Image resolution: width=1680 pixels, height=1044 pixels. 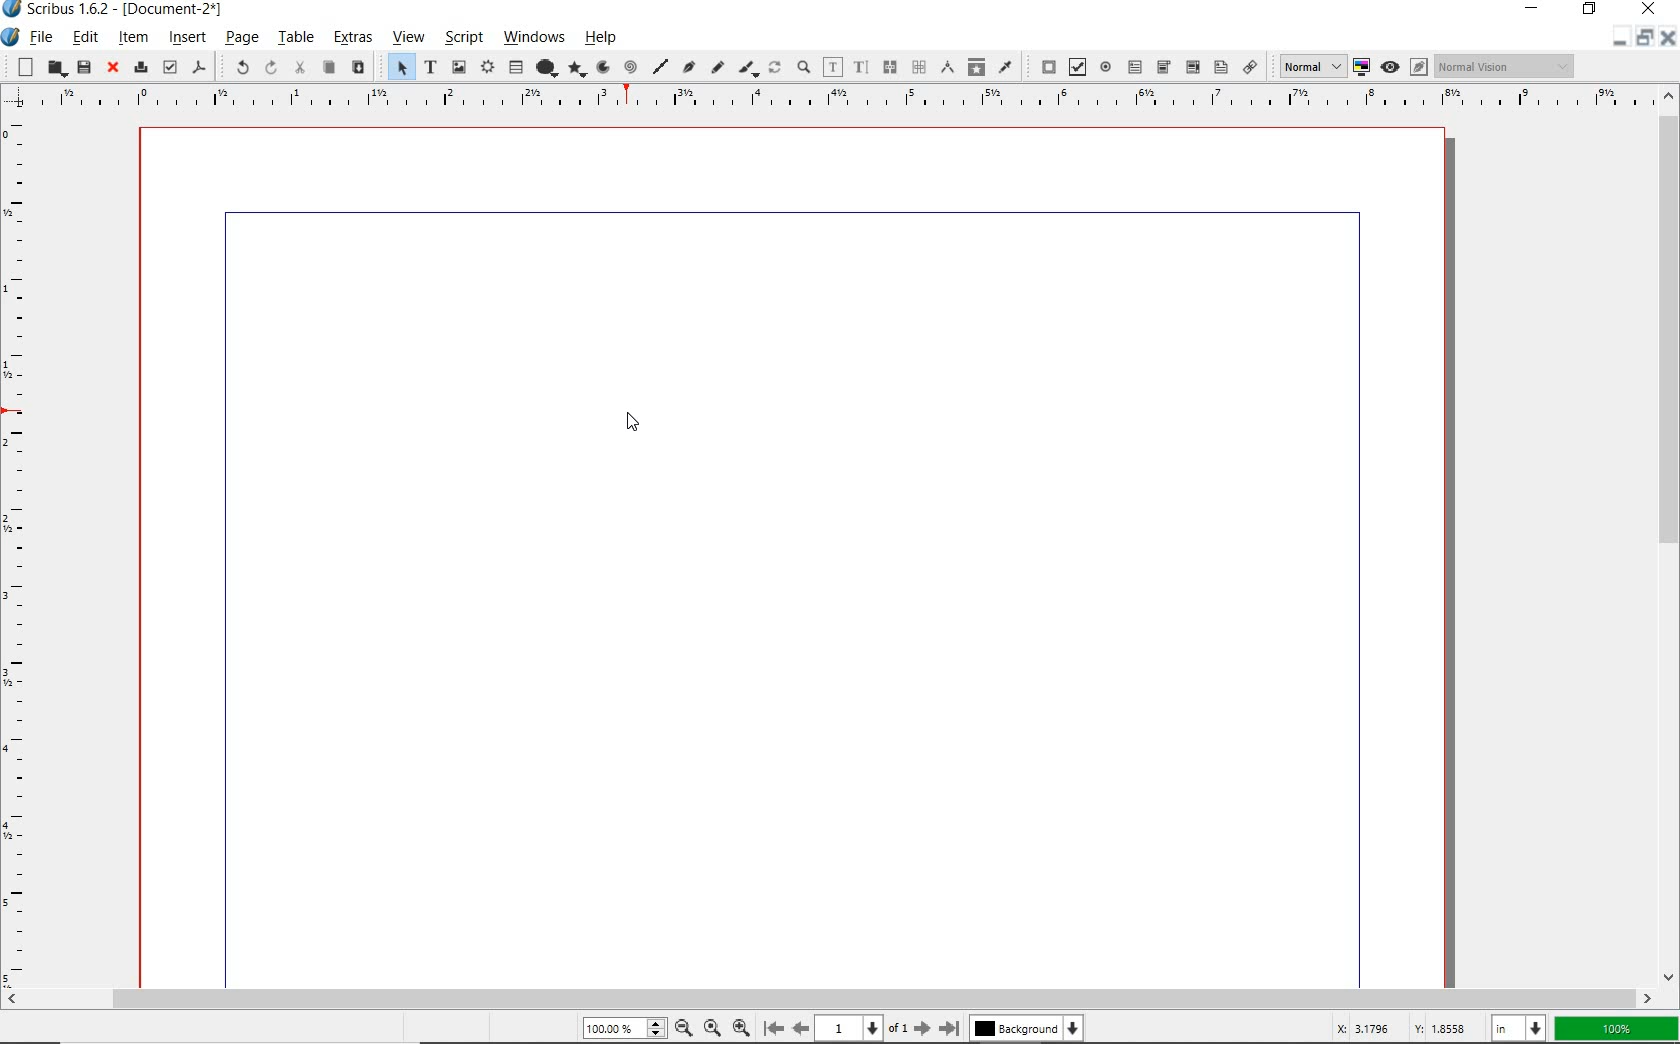 What do you see at coordinates (604, 40) in the screenshot?
I see `help` at bounding box center [604, 40].